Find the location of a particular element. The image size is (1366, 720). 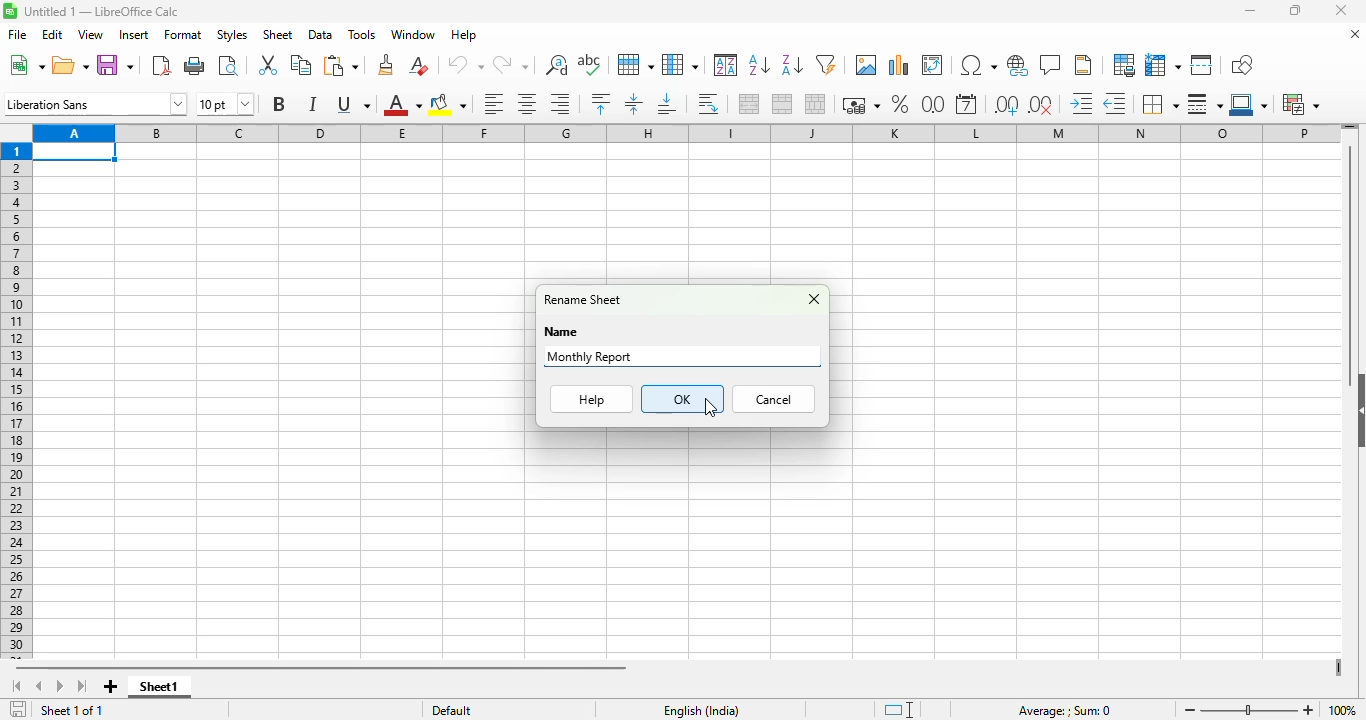

columns is located at coordinates (687, 132).